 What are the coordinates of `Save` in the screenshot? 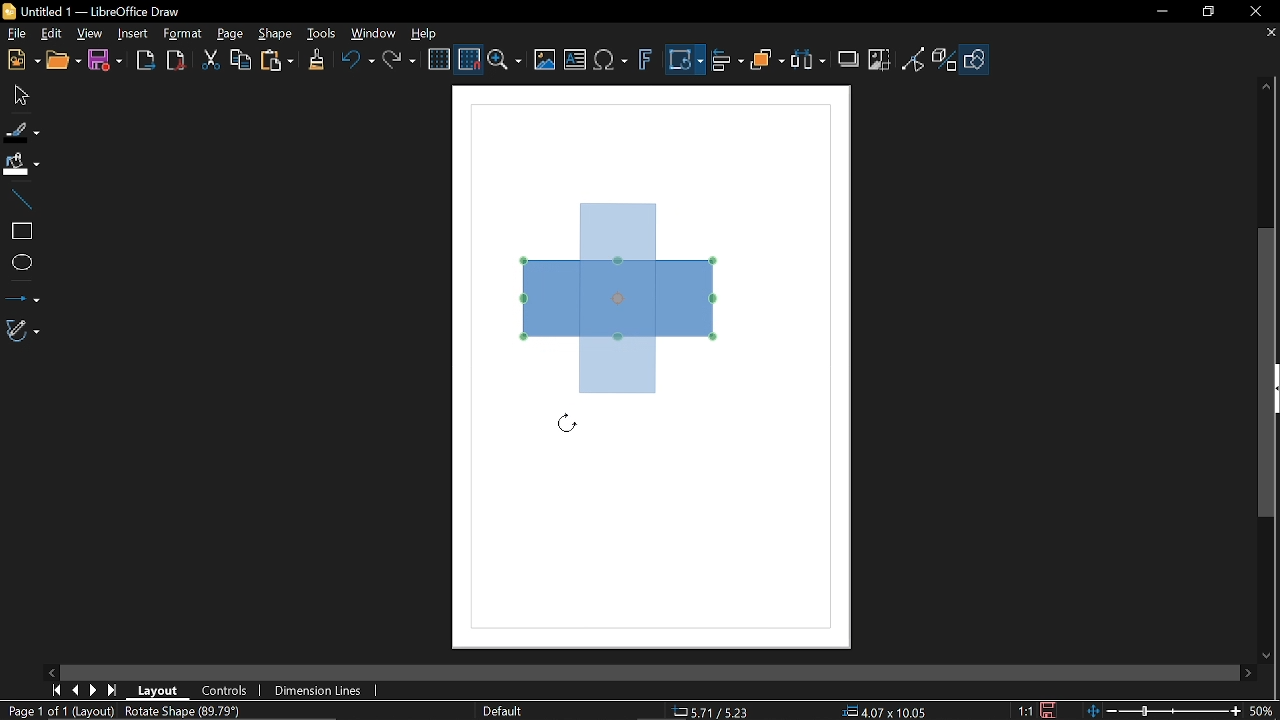 It's located at (104, 62).